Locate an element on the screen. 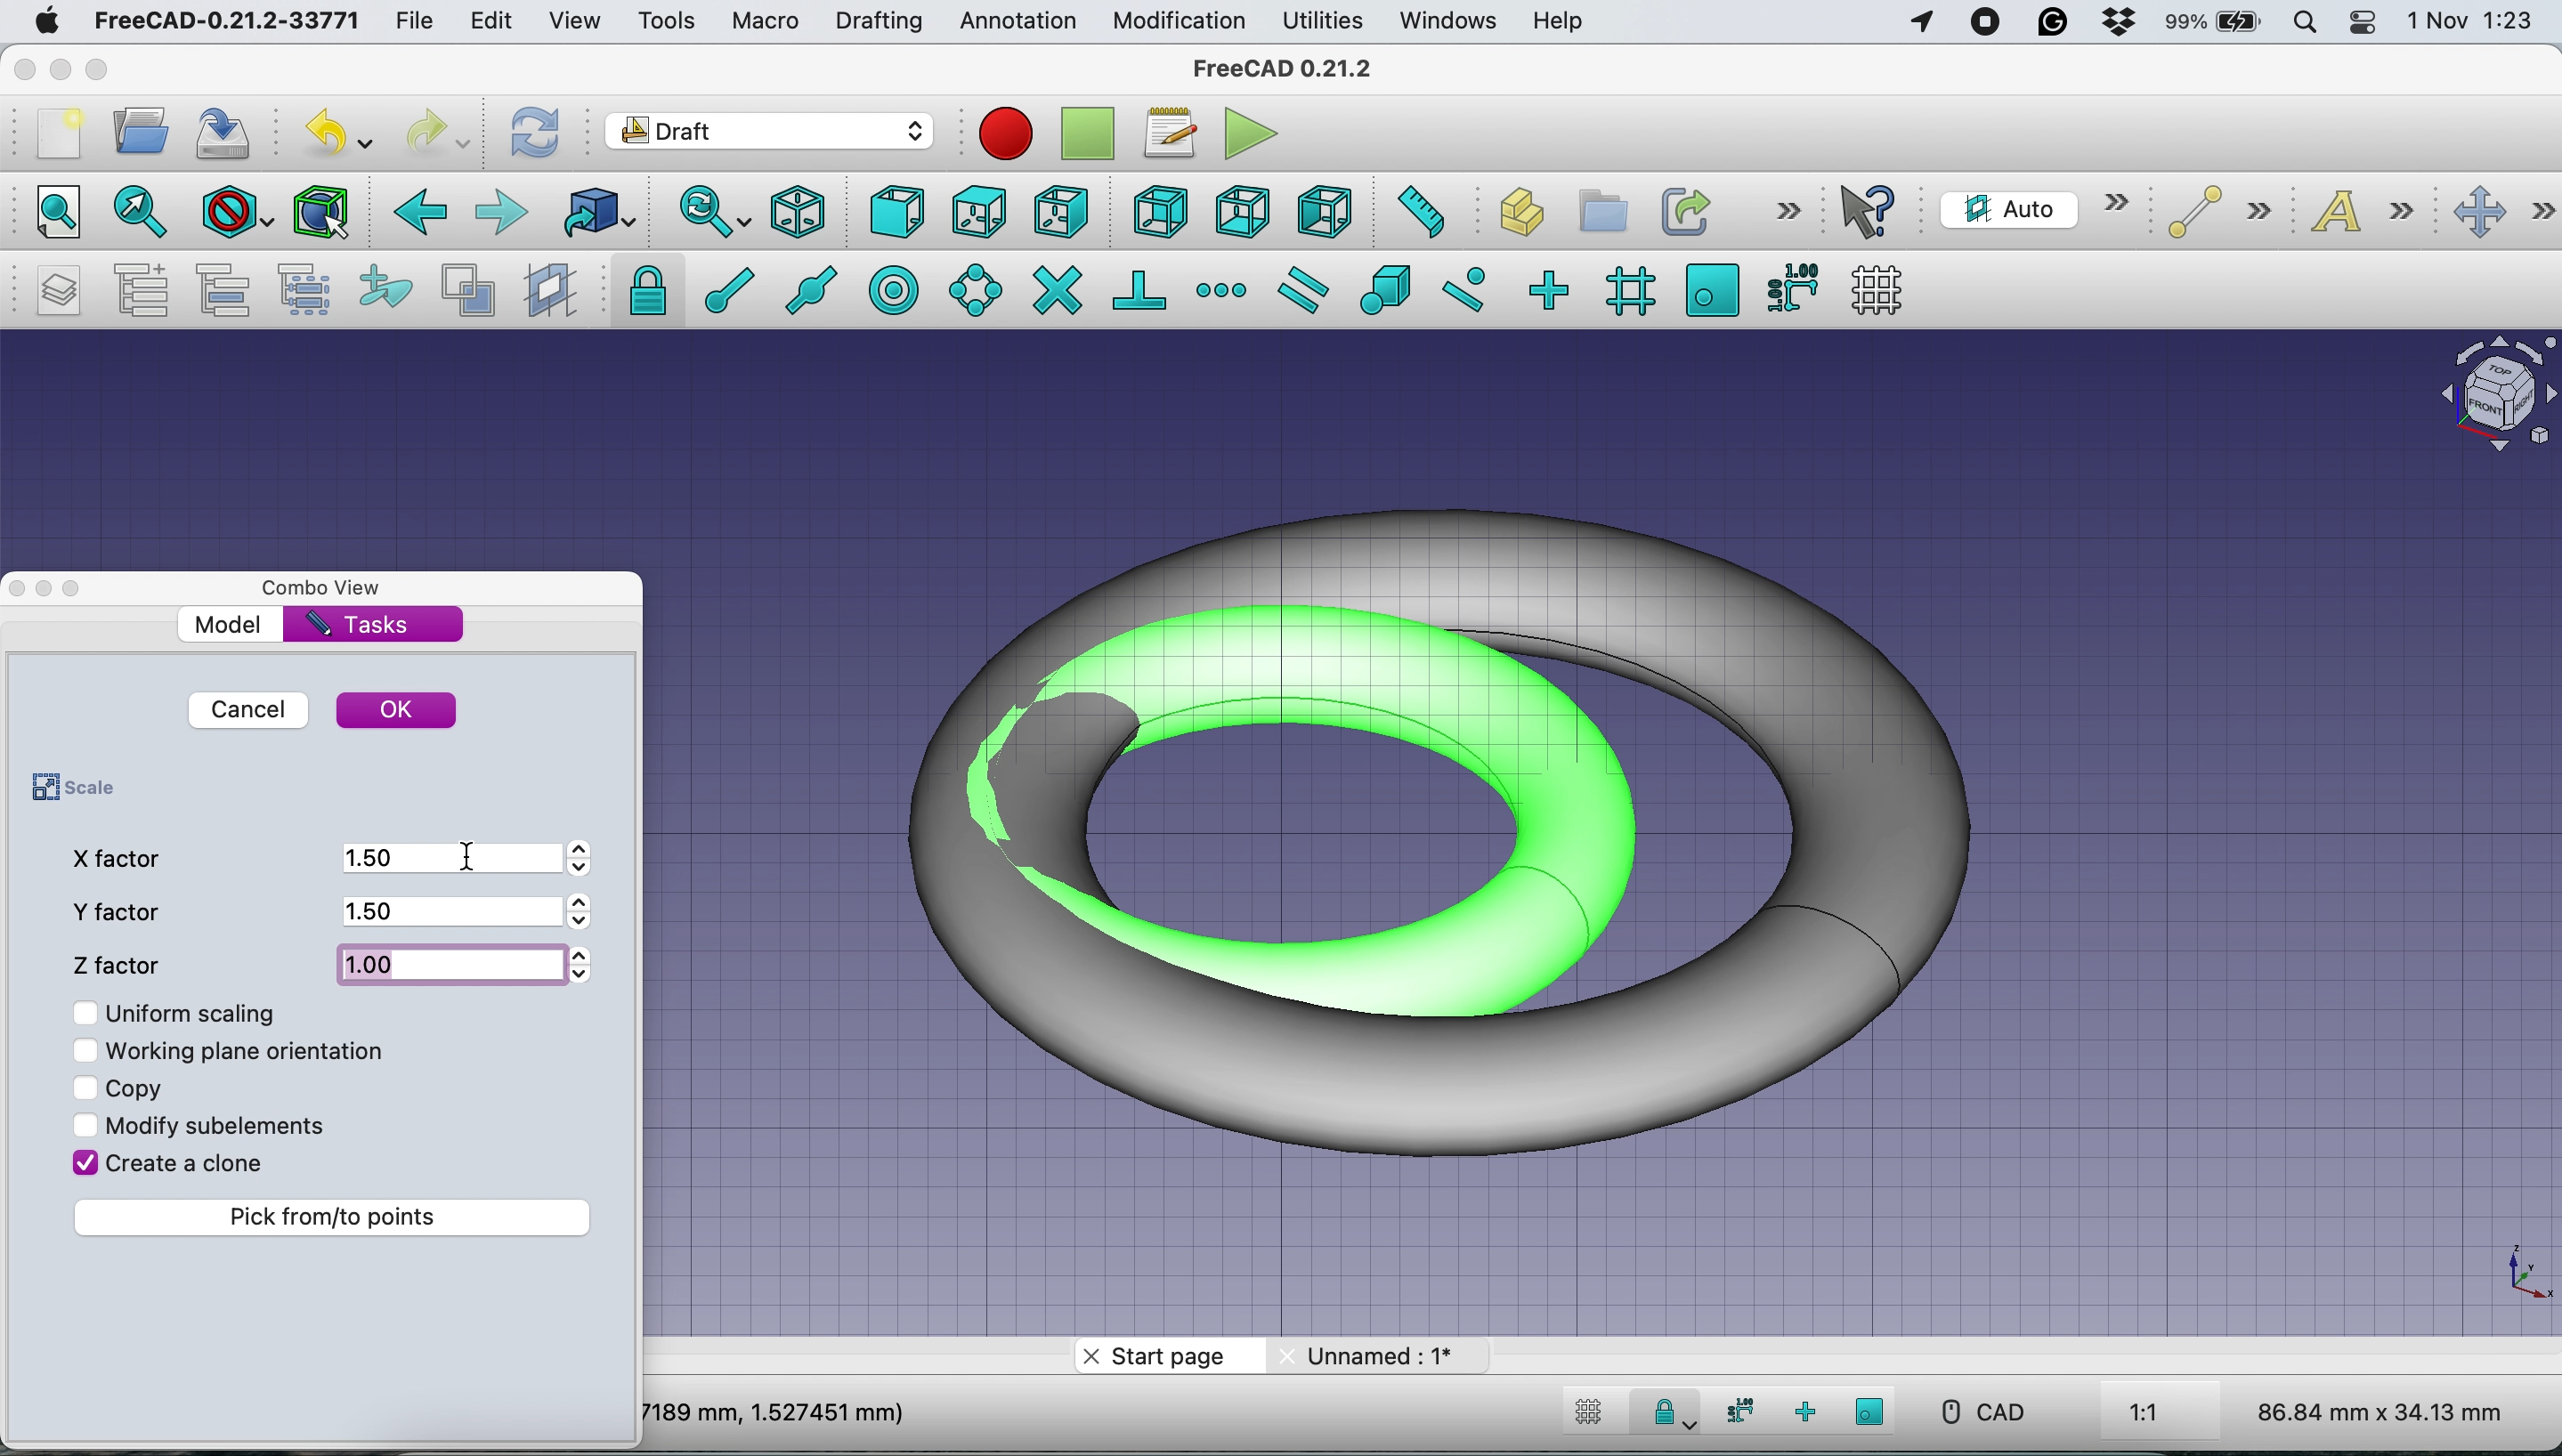 The width and height of the screenshot is (2562, 1456). working plane orientation is located at coordinates (255, 1049).